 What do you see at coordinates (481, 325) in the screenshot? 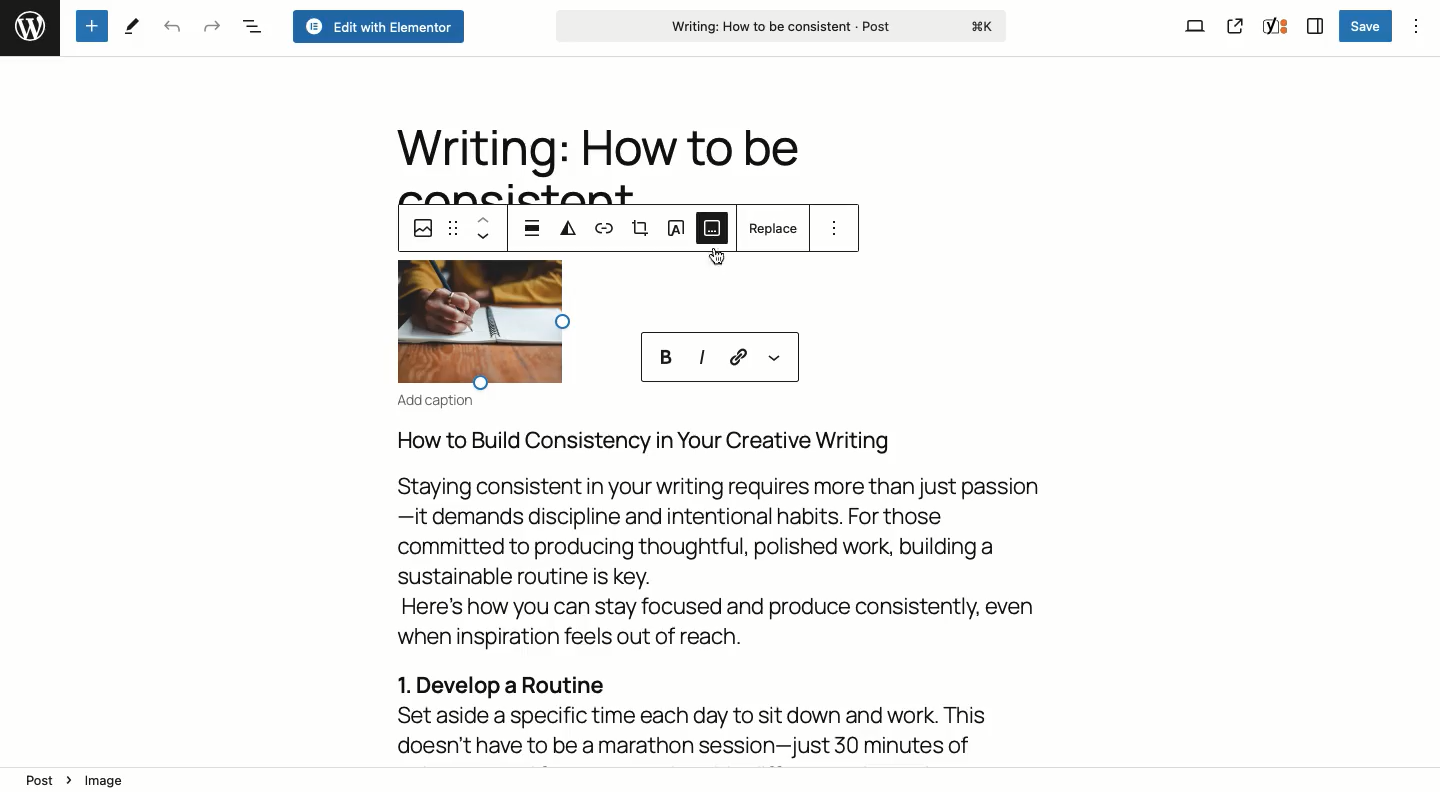
I see `selected image` at bounding box center [481, 325].